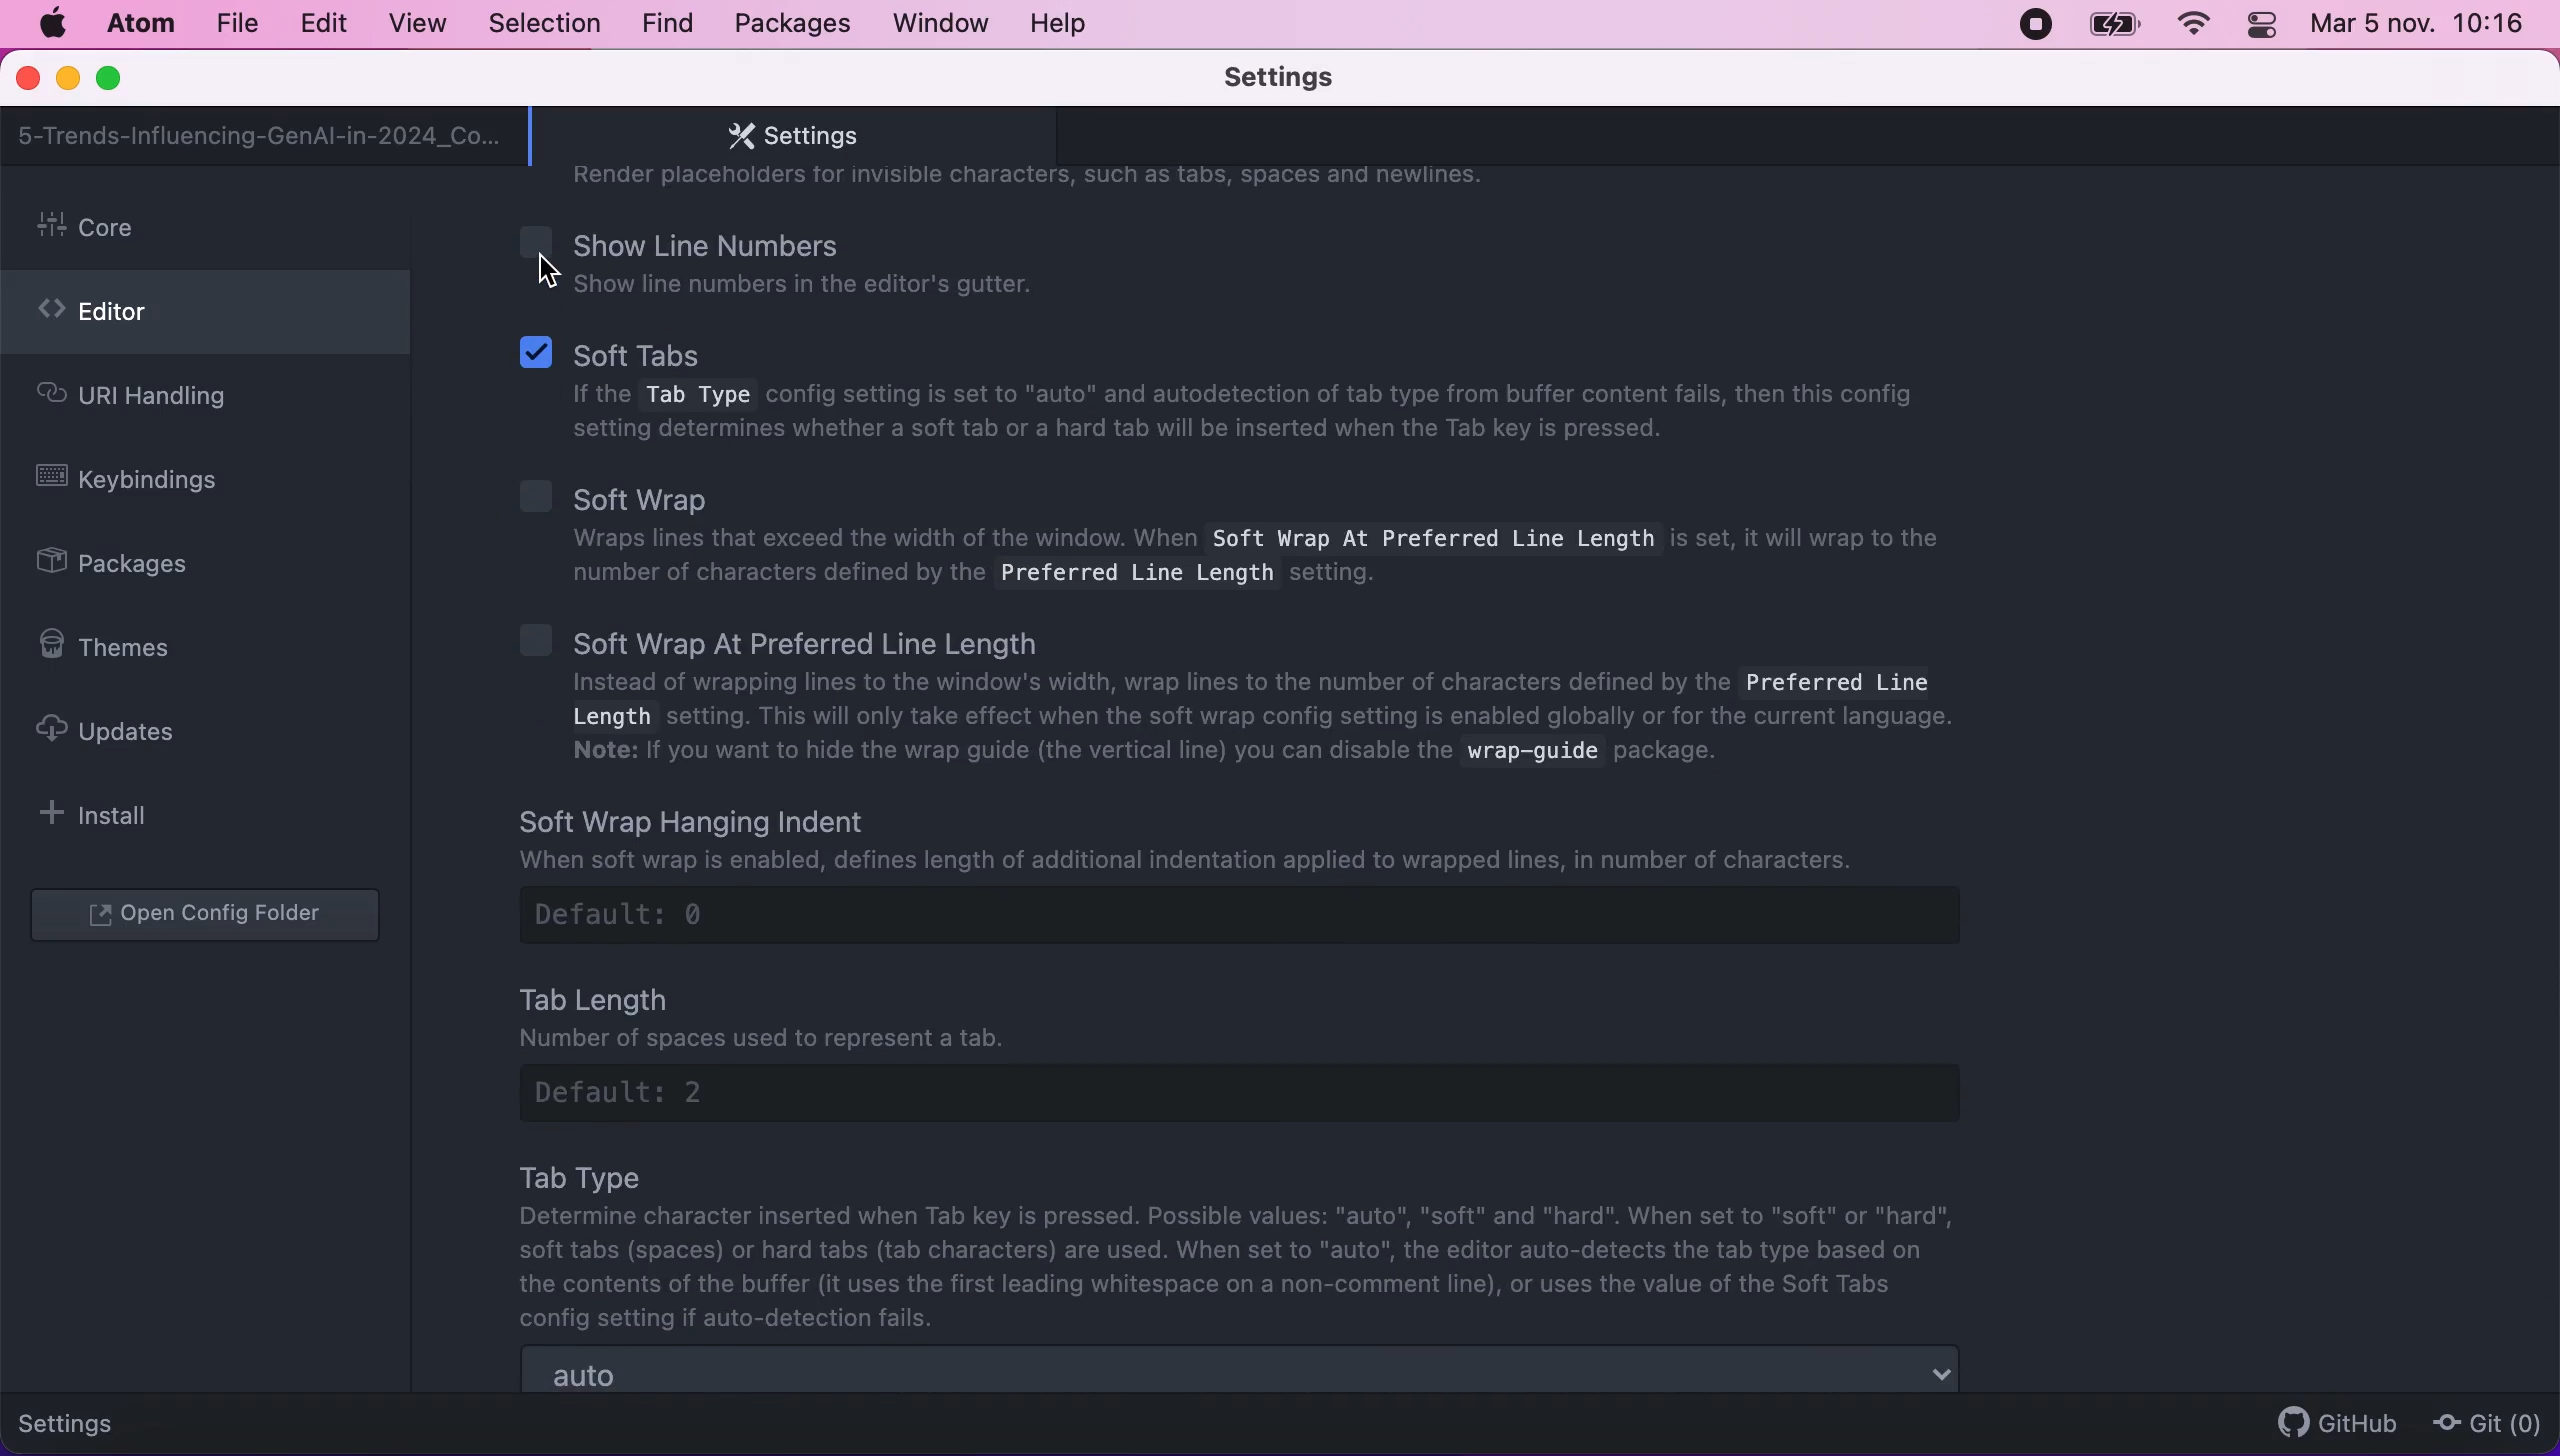  Describe the element at coordinates (2481, 1422) in the screenshot. I see `Git (0)` at that location.